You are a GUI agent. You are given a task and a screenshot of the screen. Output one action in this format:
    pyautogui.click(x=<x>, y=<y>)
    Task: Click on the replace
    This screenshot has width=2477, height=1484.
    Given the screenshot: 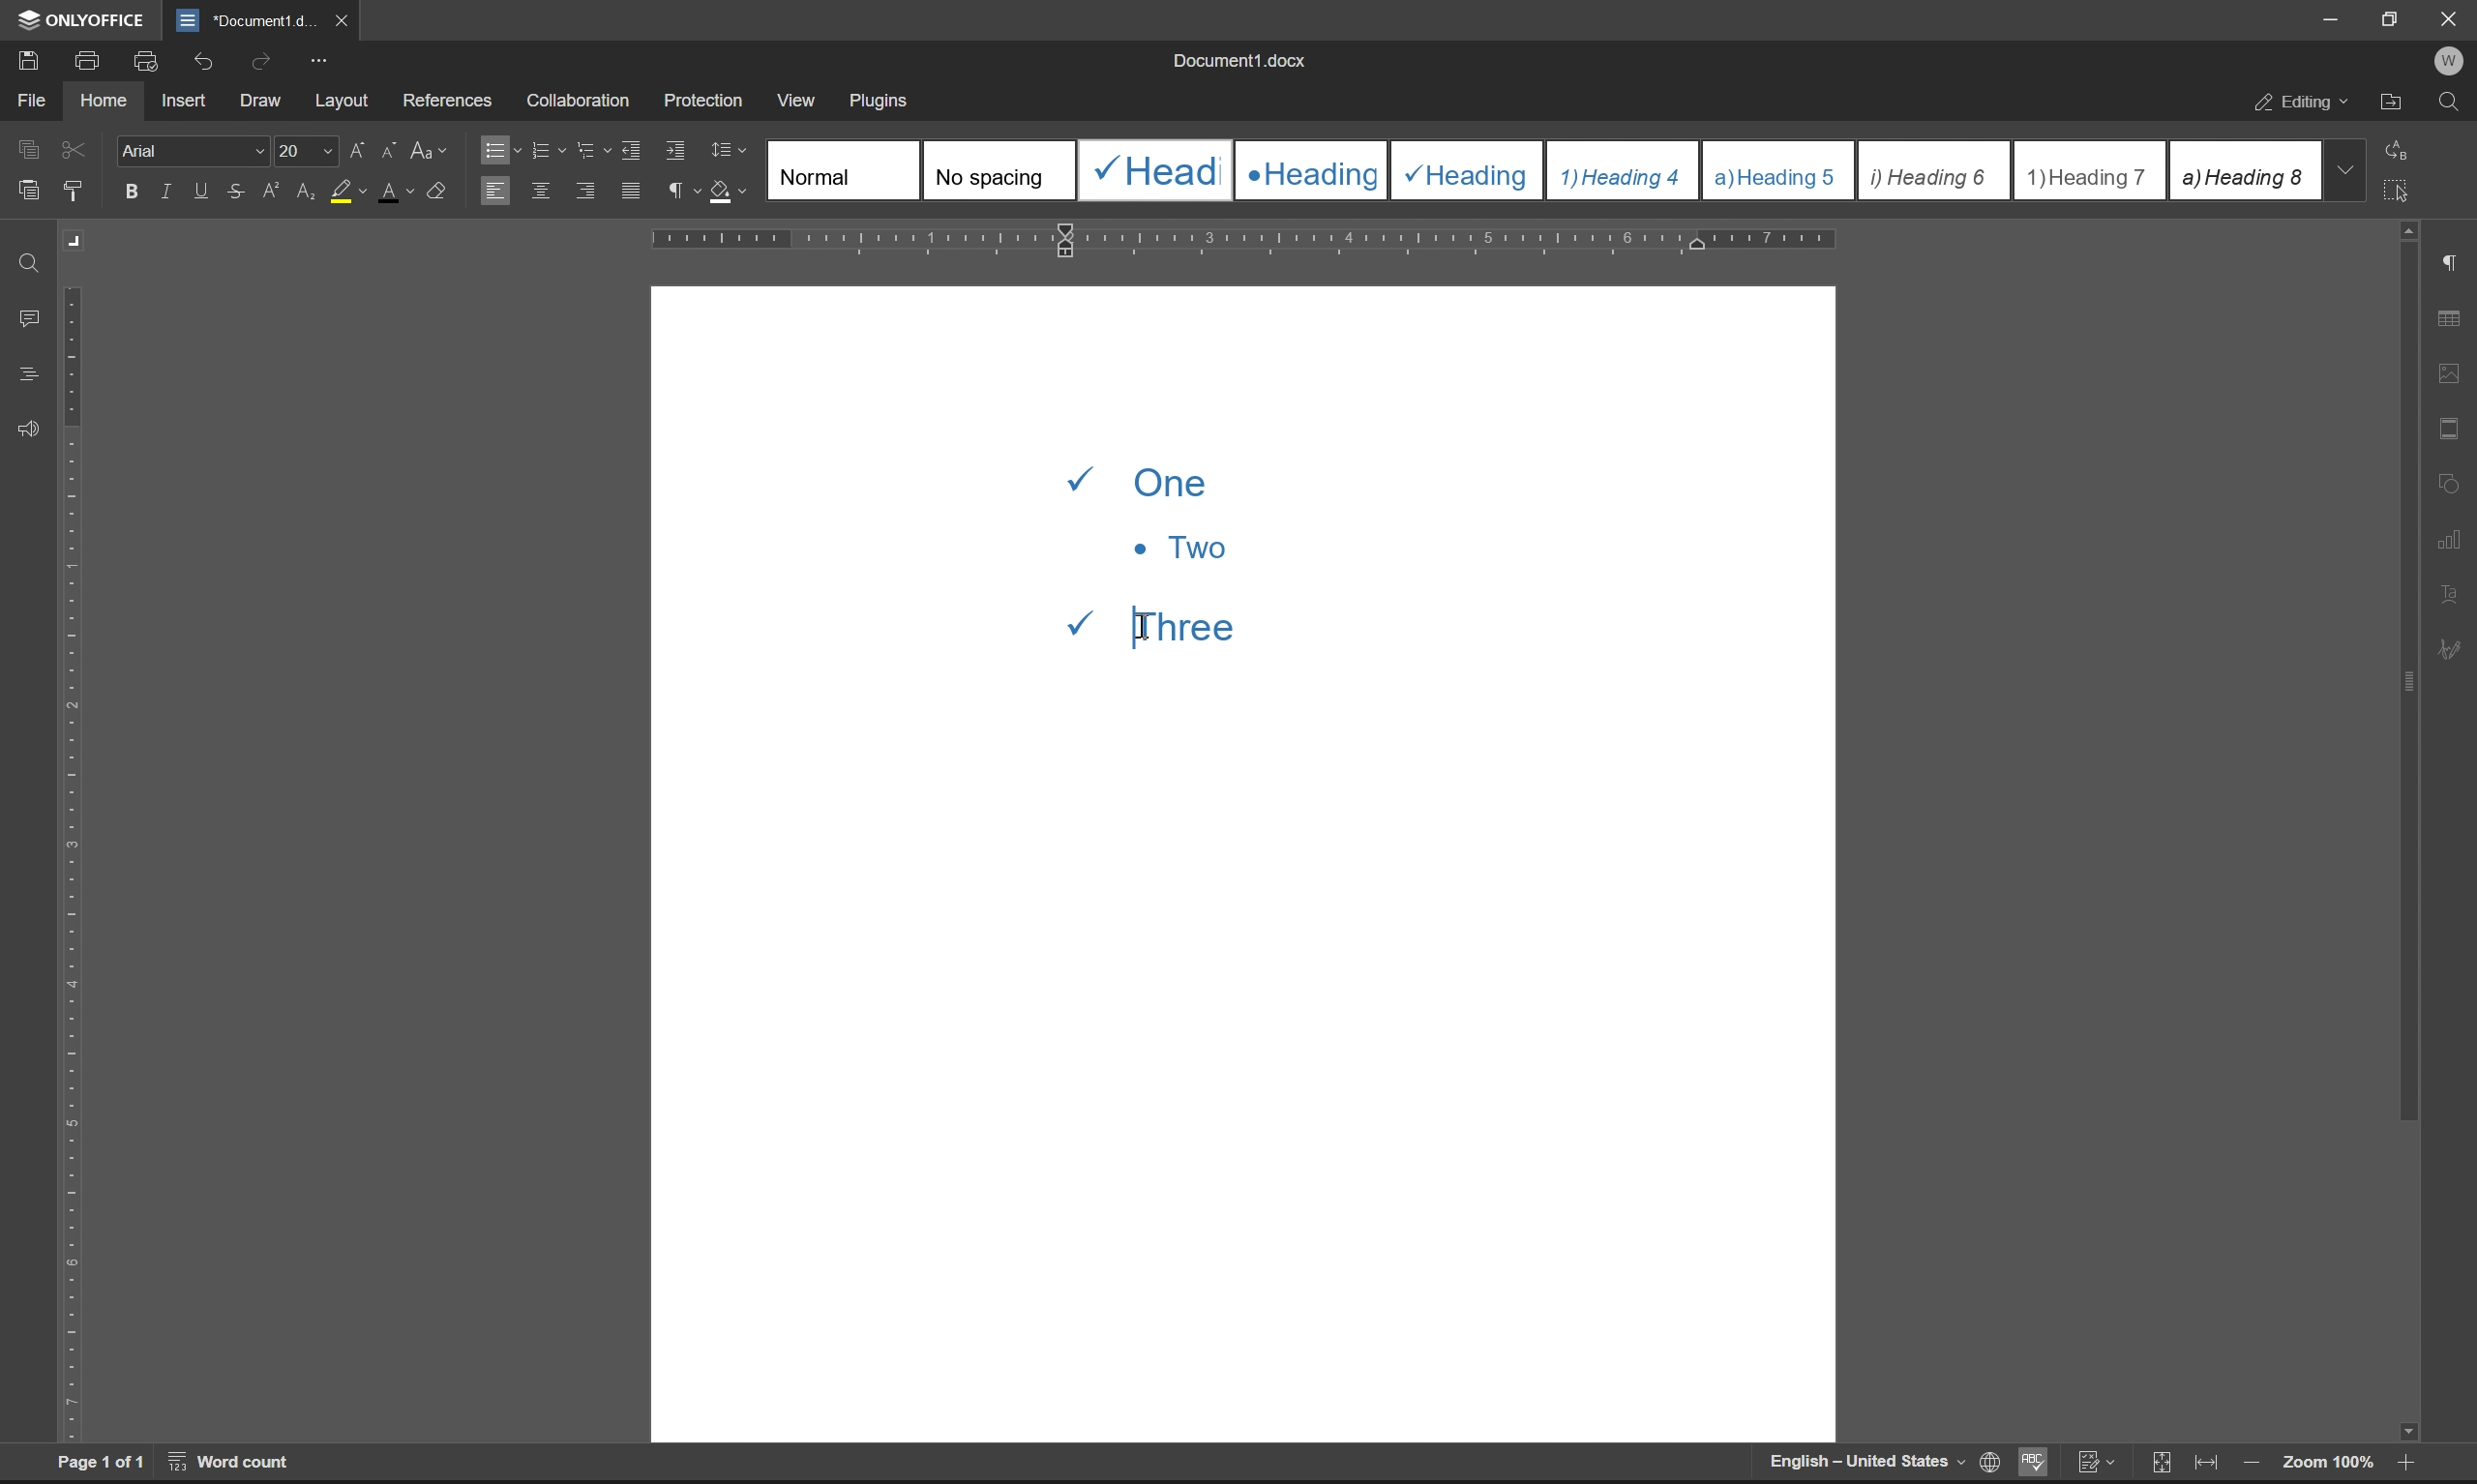 What is the action you would take?
    pyautogui.click(x=2403, y=148)
    